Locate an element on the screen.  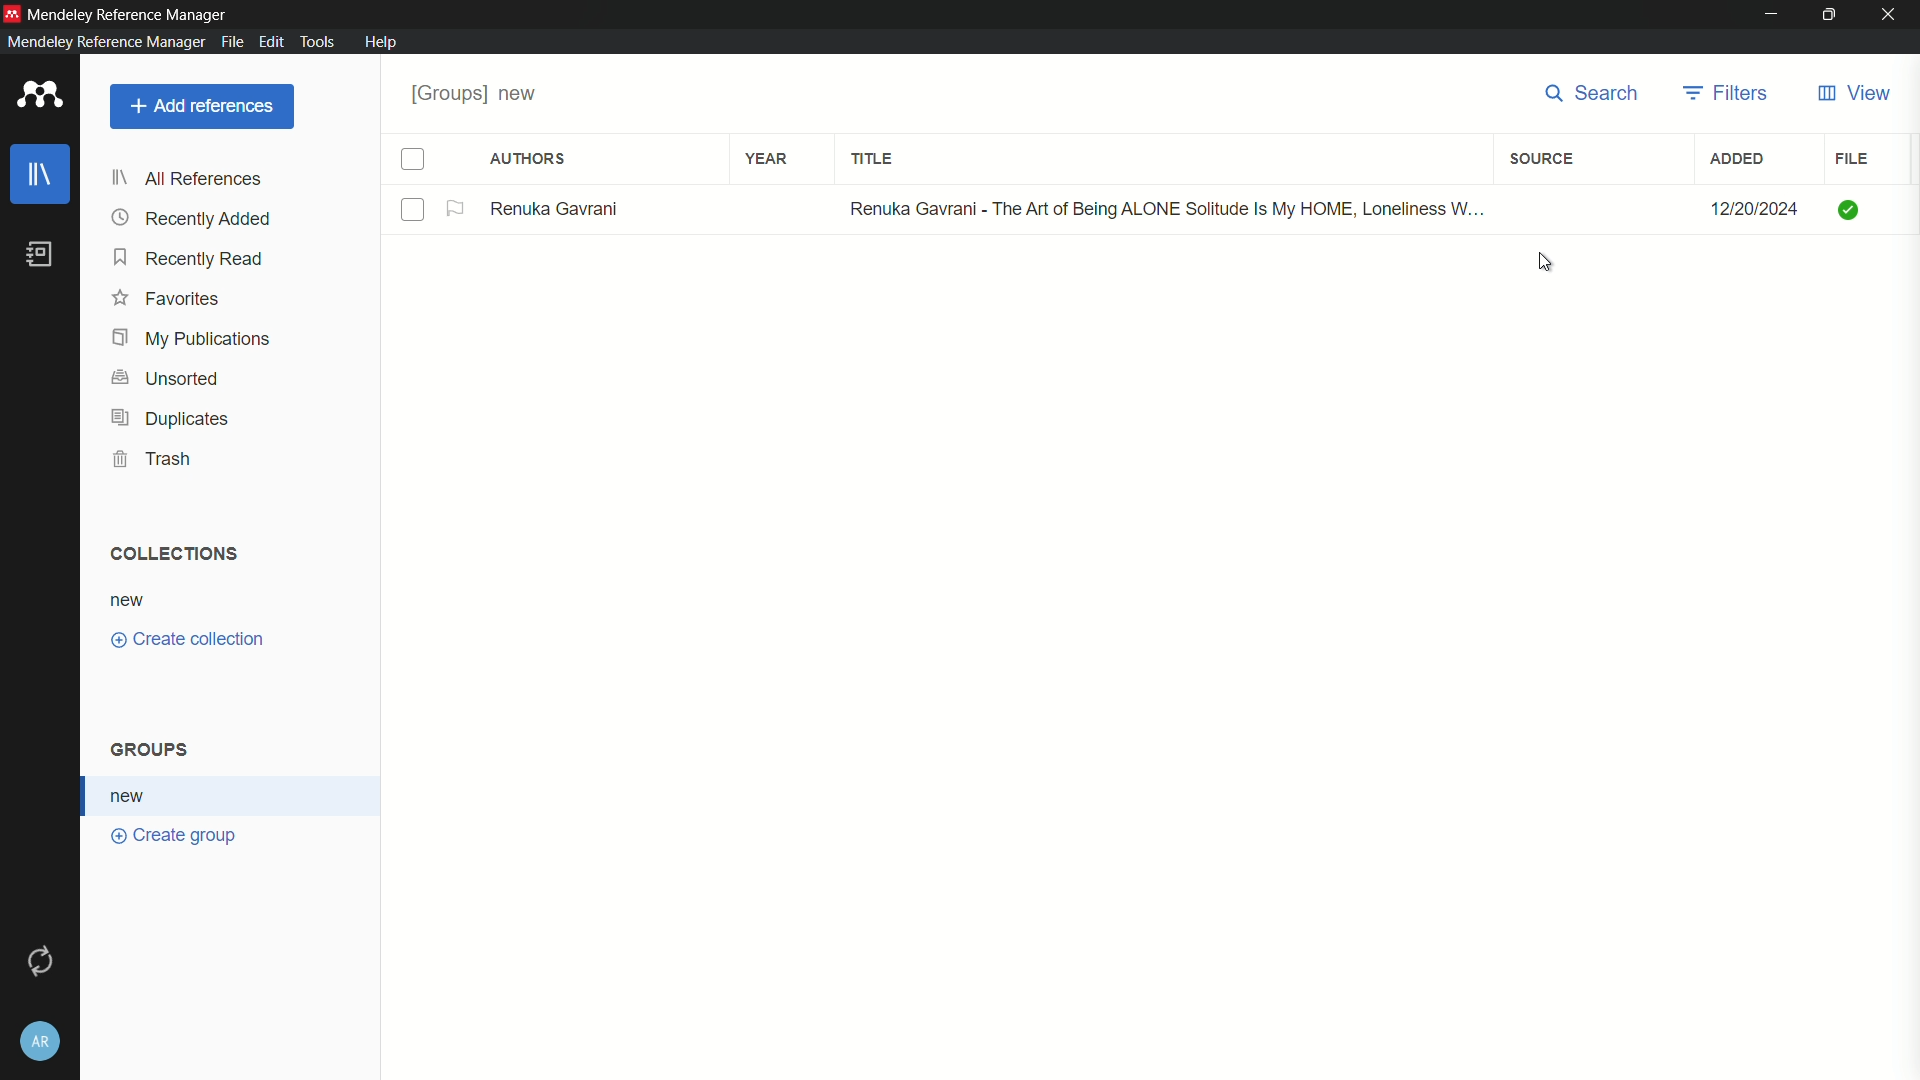
source is located at coordinates (1543, 160).